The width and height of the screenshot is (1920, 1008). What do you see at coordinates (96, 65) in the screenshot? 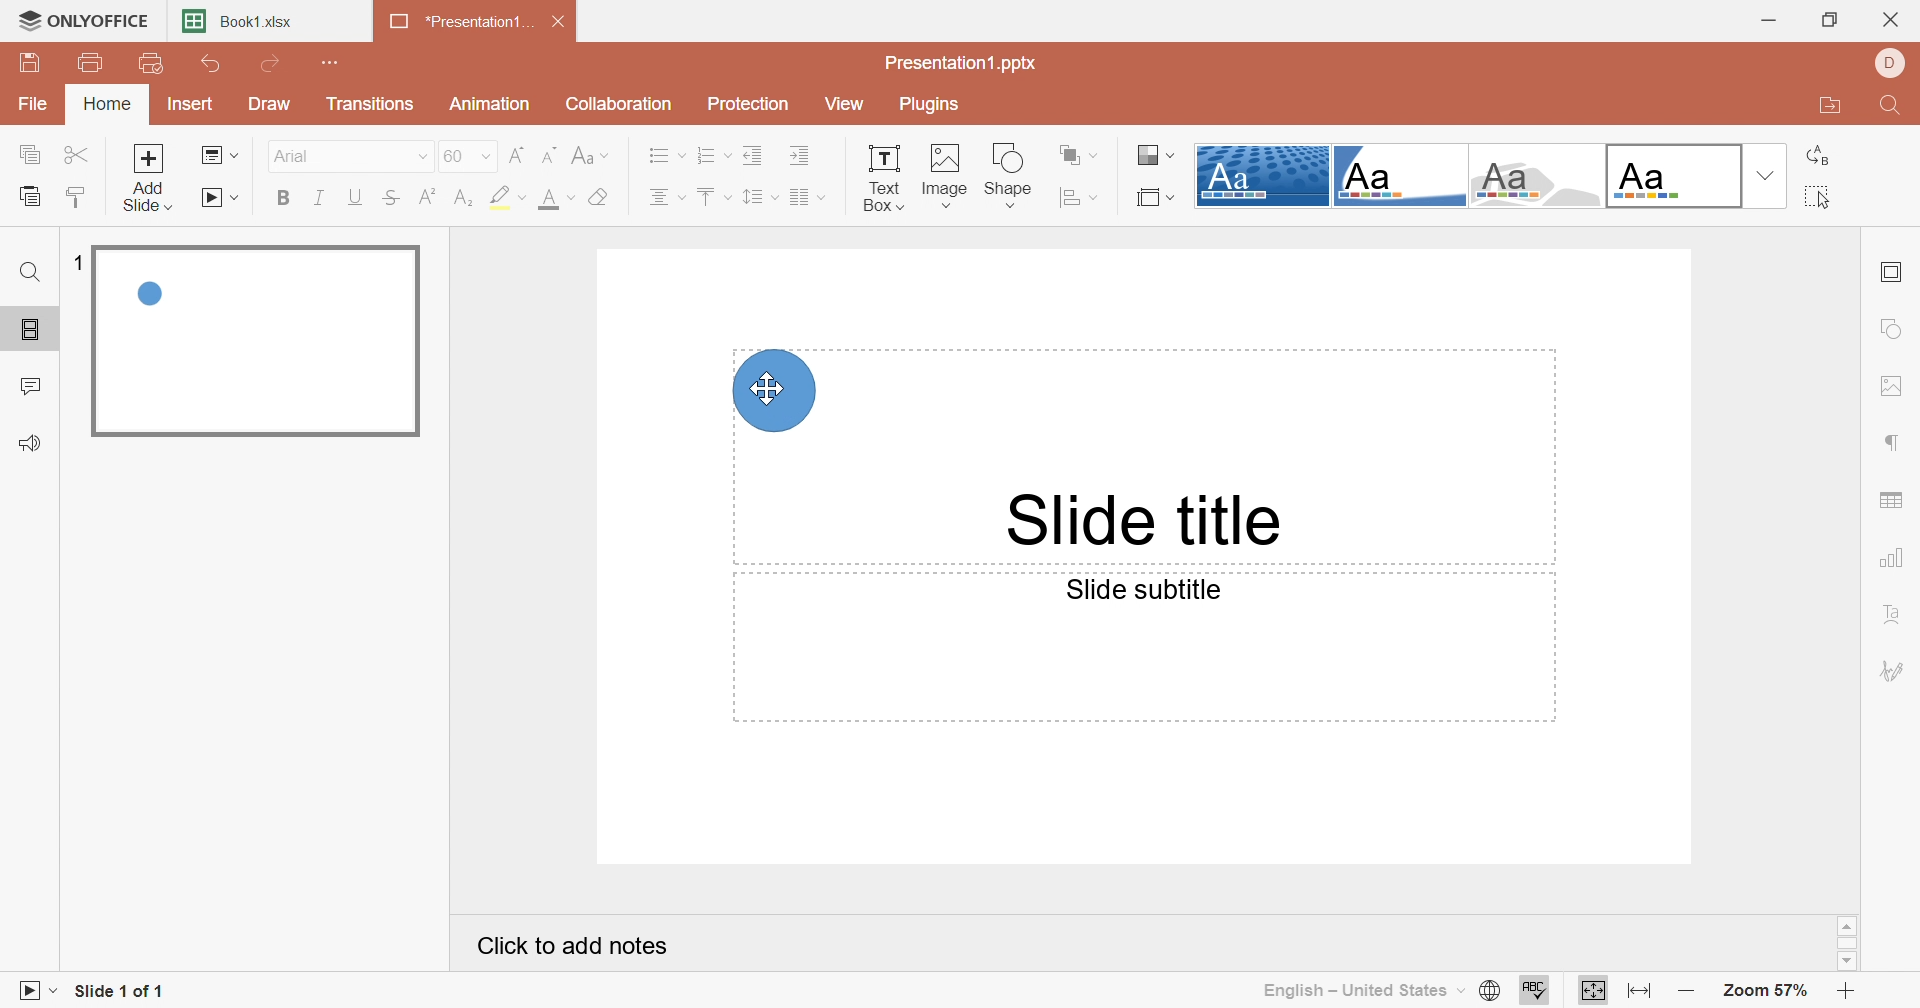
I see `Print` at bounding box center [96, 65].